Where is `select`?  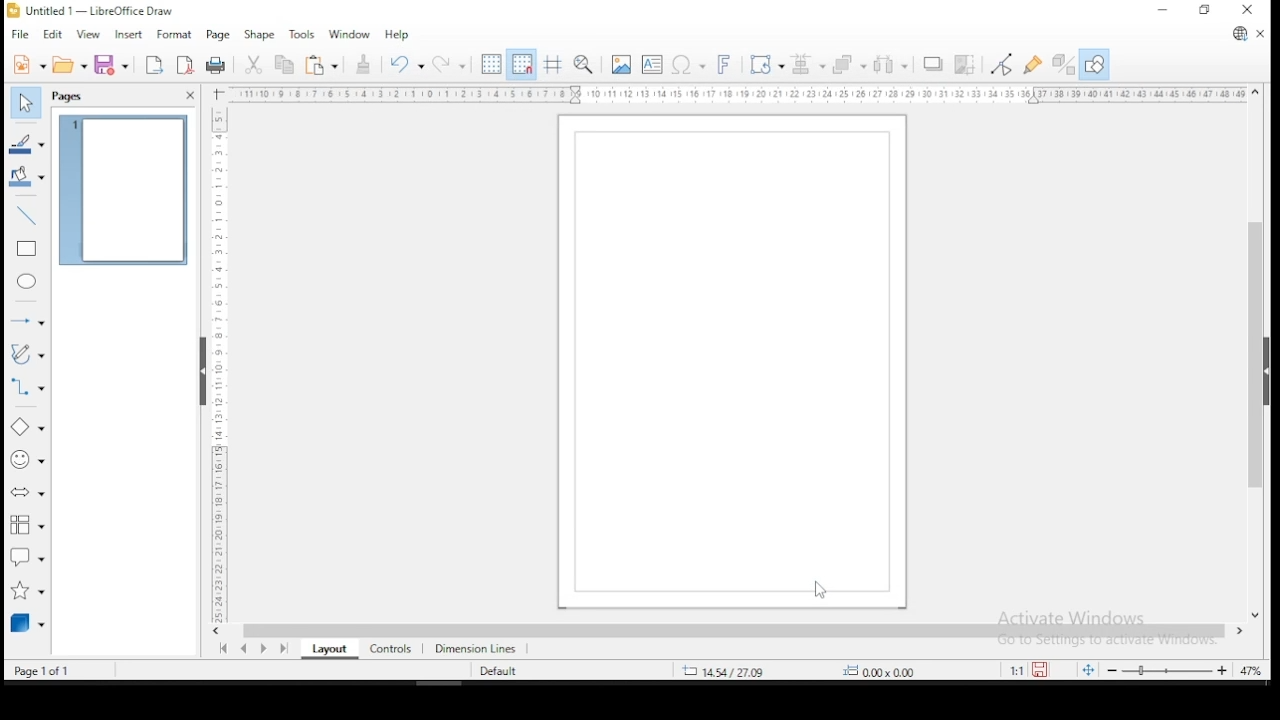
select is located at coordinates (29, 103).